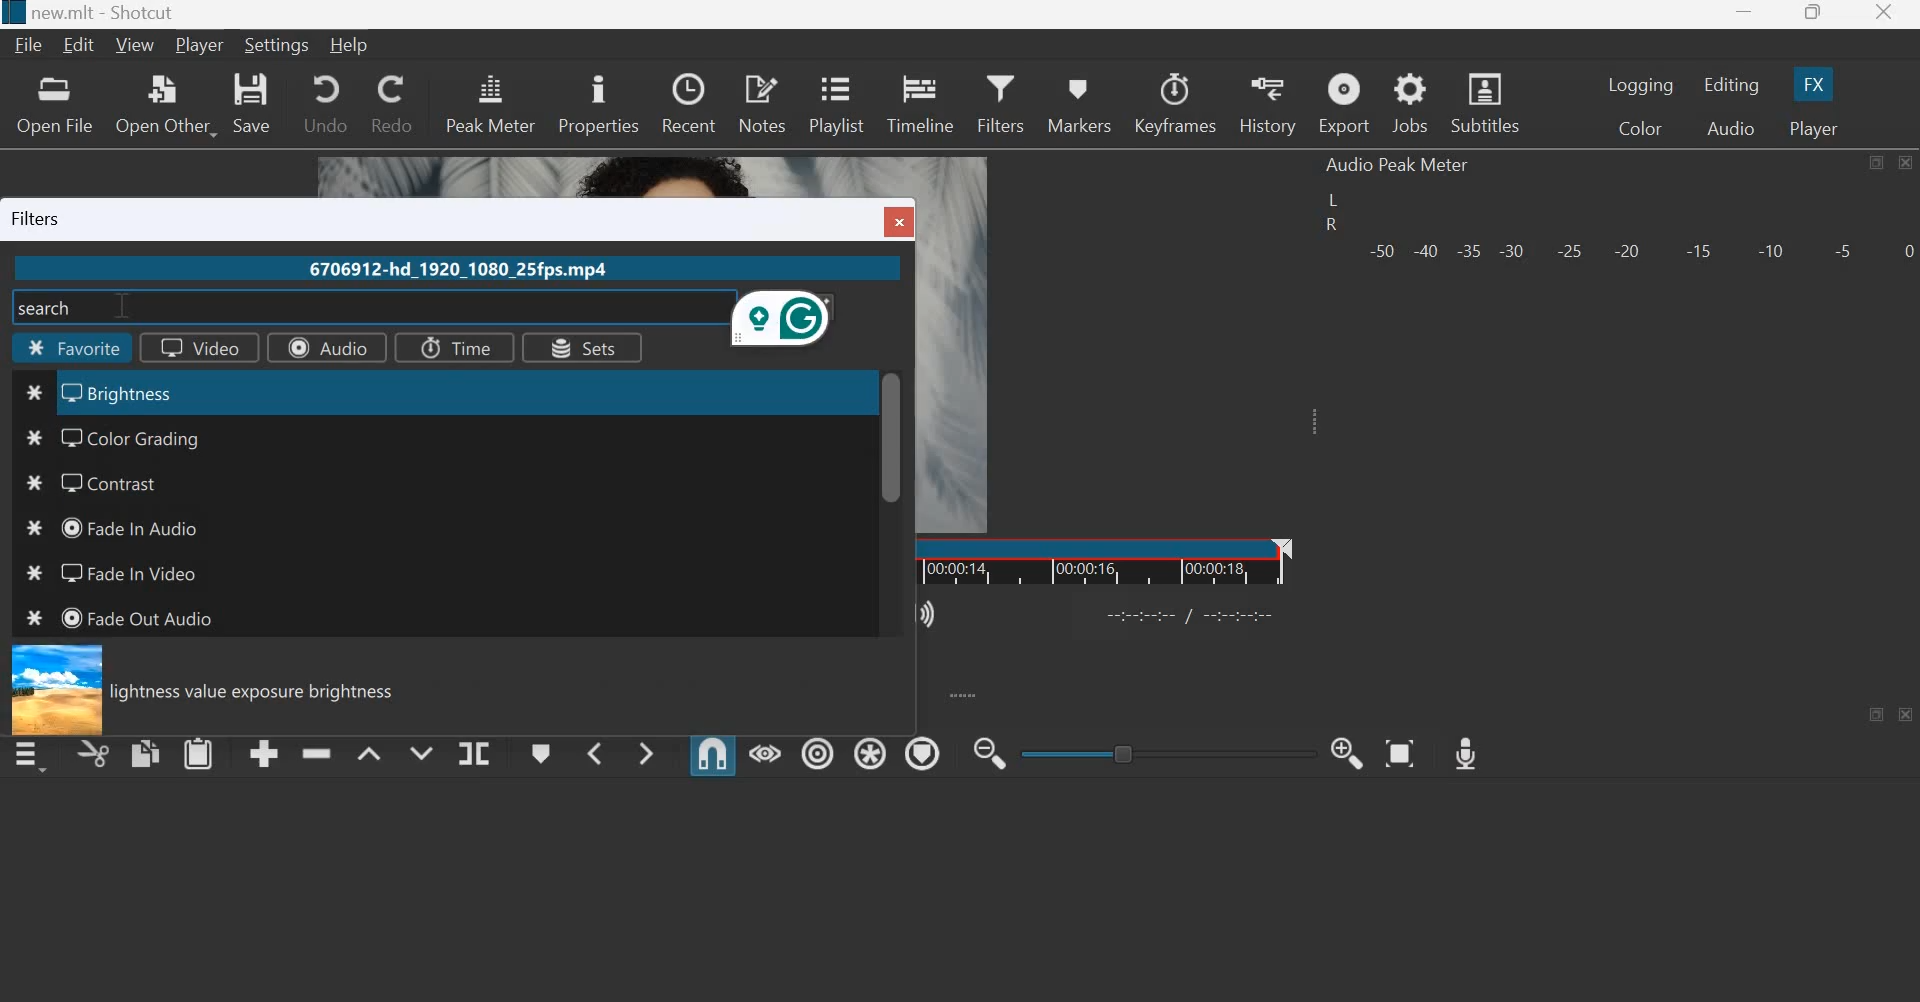  I want to click on Zoom Timeline to Fit, so click(1401, 748).